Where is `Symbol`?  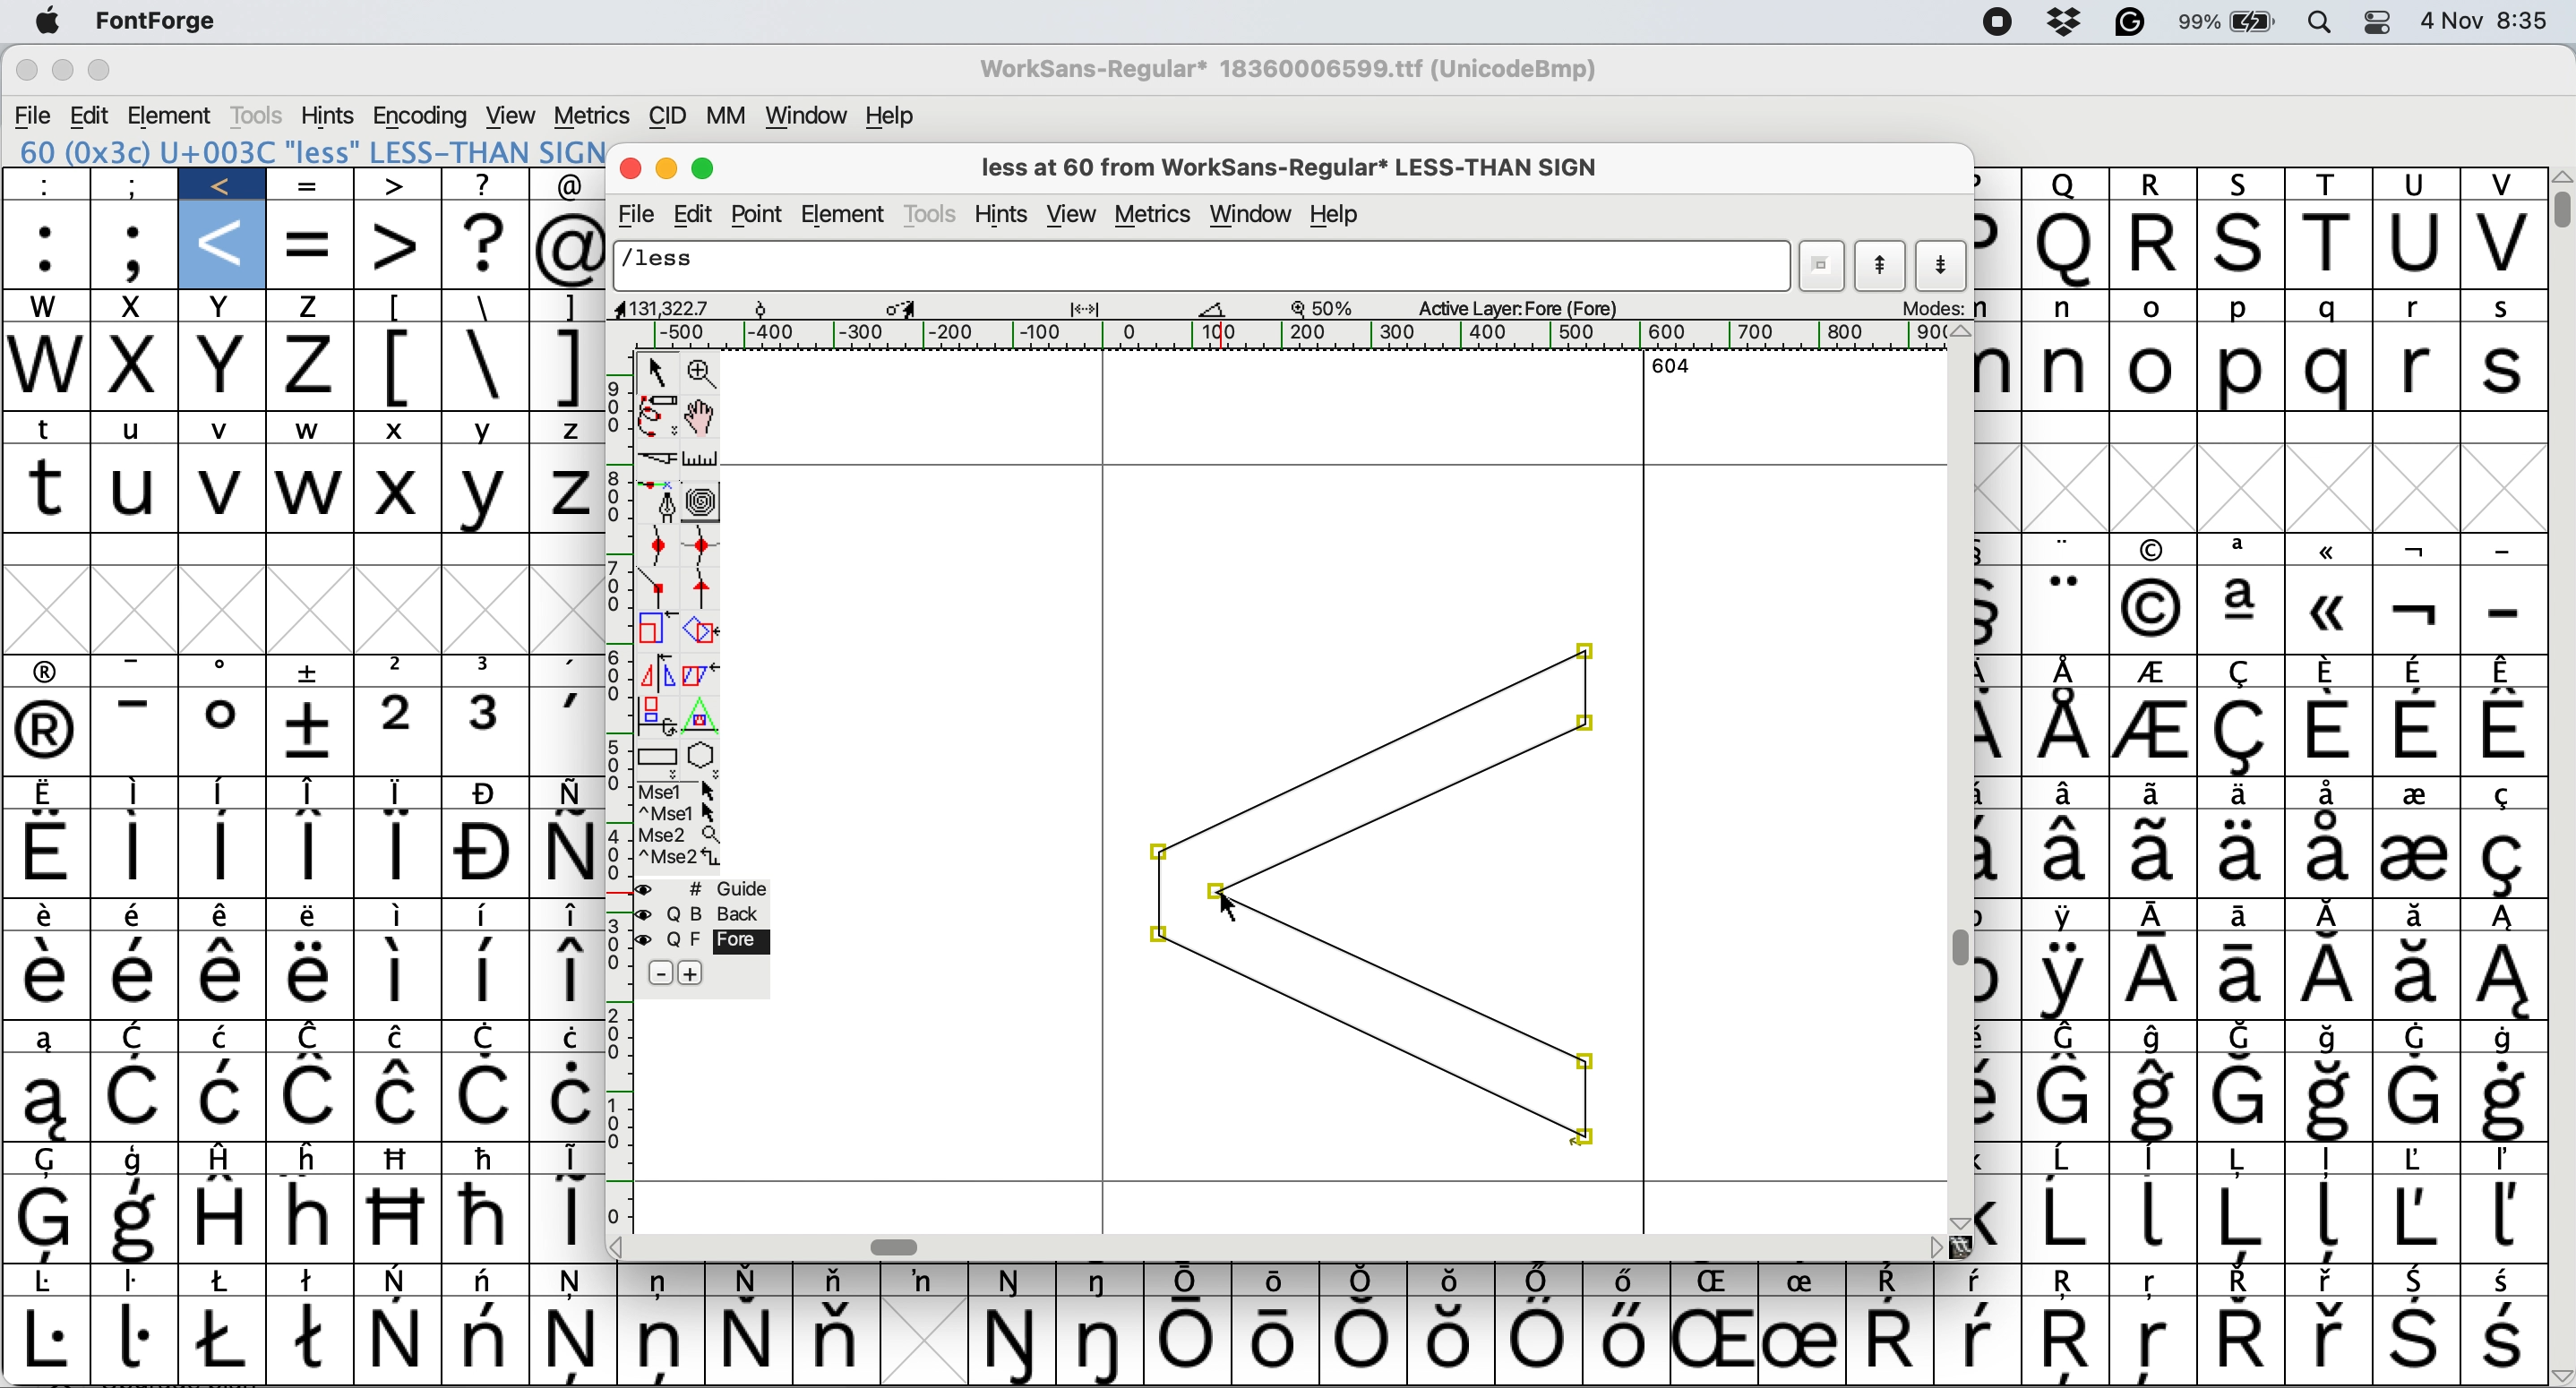
Symbol is located at coordinates (664, 1281).